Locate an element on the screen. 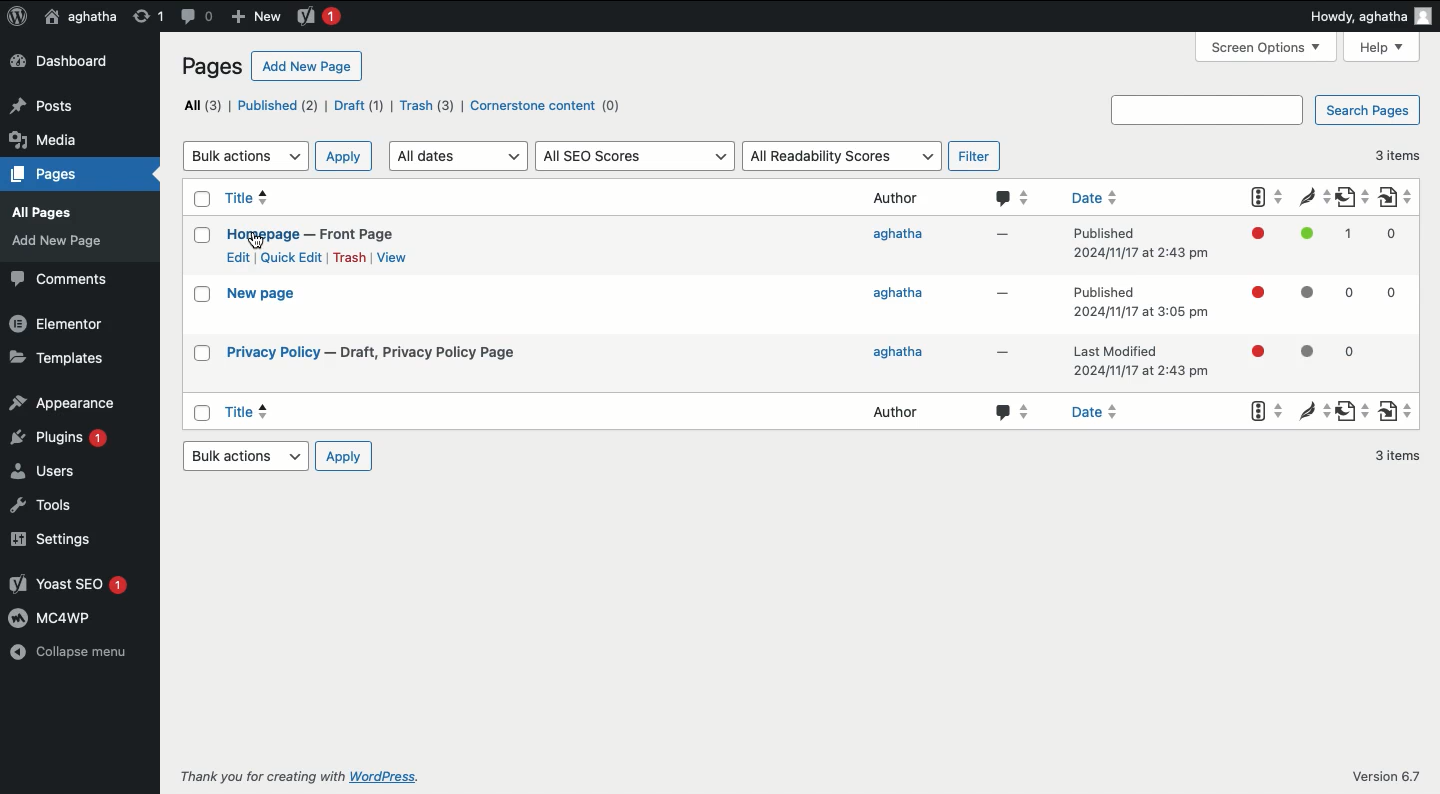 This screenshot has height=794, width=1440. Appearance is located at coordinates (64, 402).